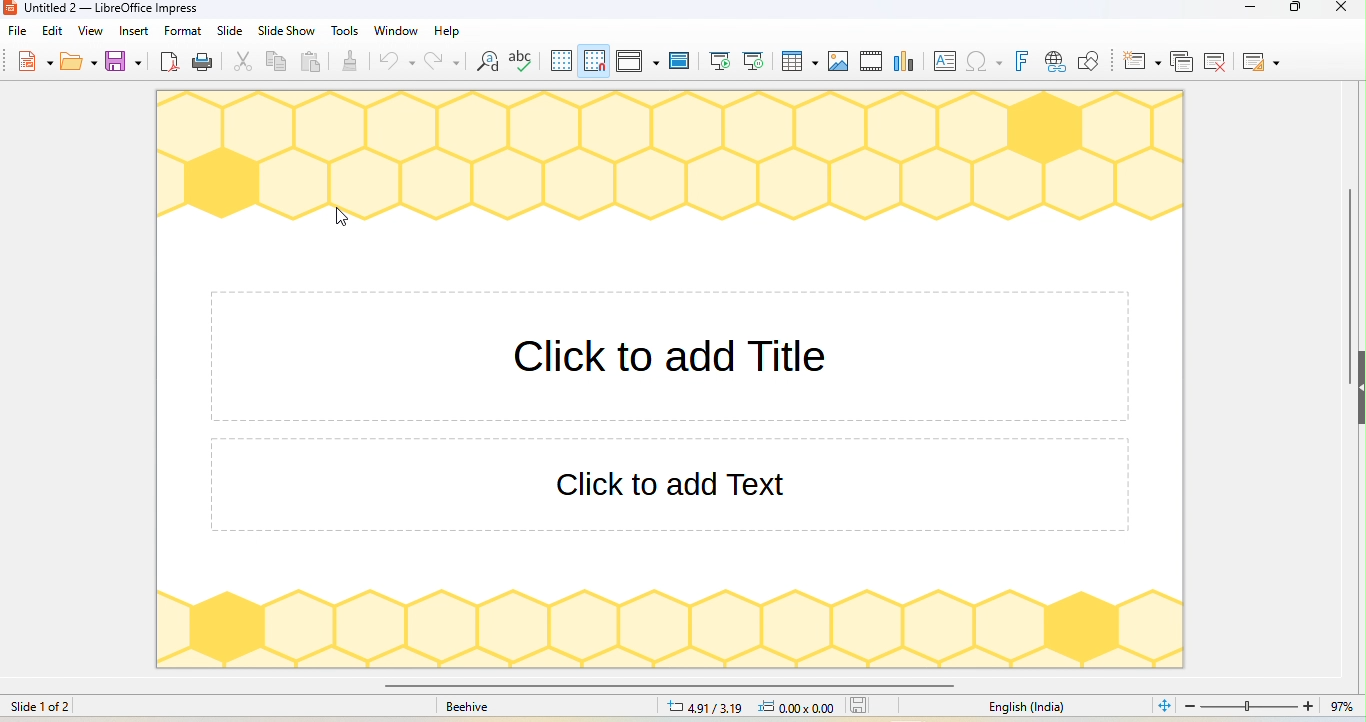  Describe the element at coordinates (1055, 61) in the screenshot. I see `insert hyperlink` at that location.